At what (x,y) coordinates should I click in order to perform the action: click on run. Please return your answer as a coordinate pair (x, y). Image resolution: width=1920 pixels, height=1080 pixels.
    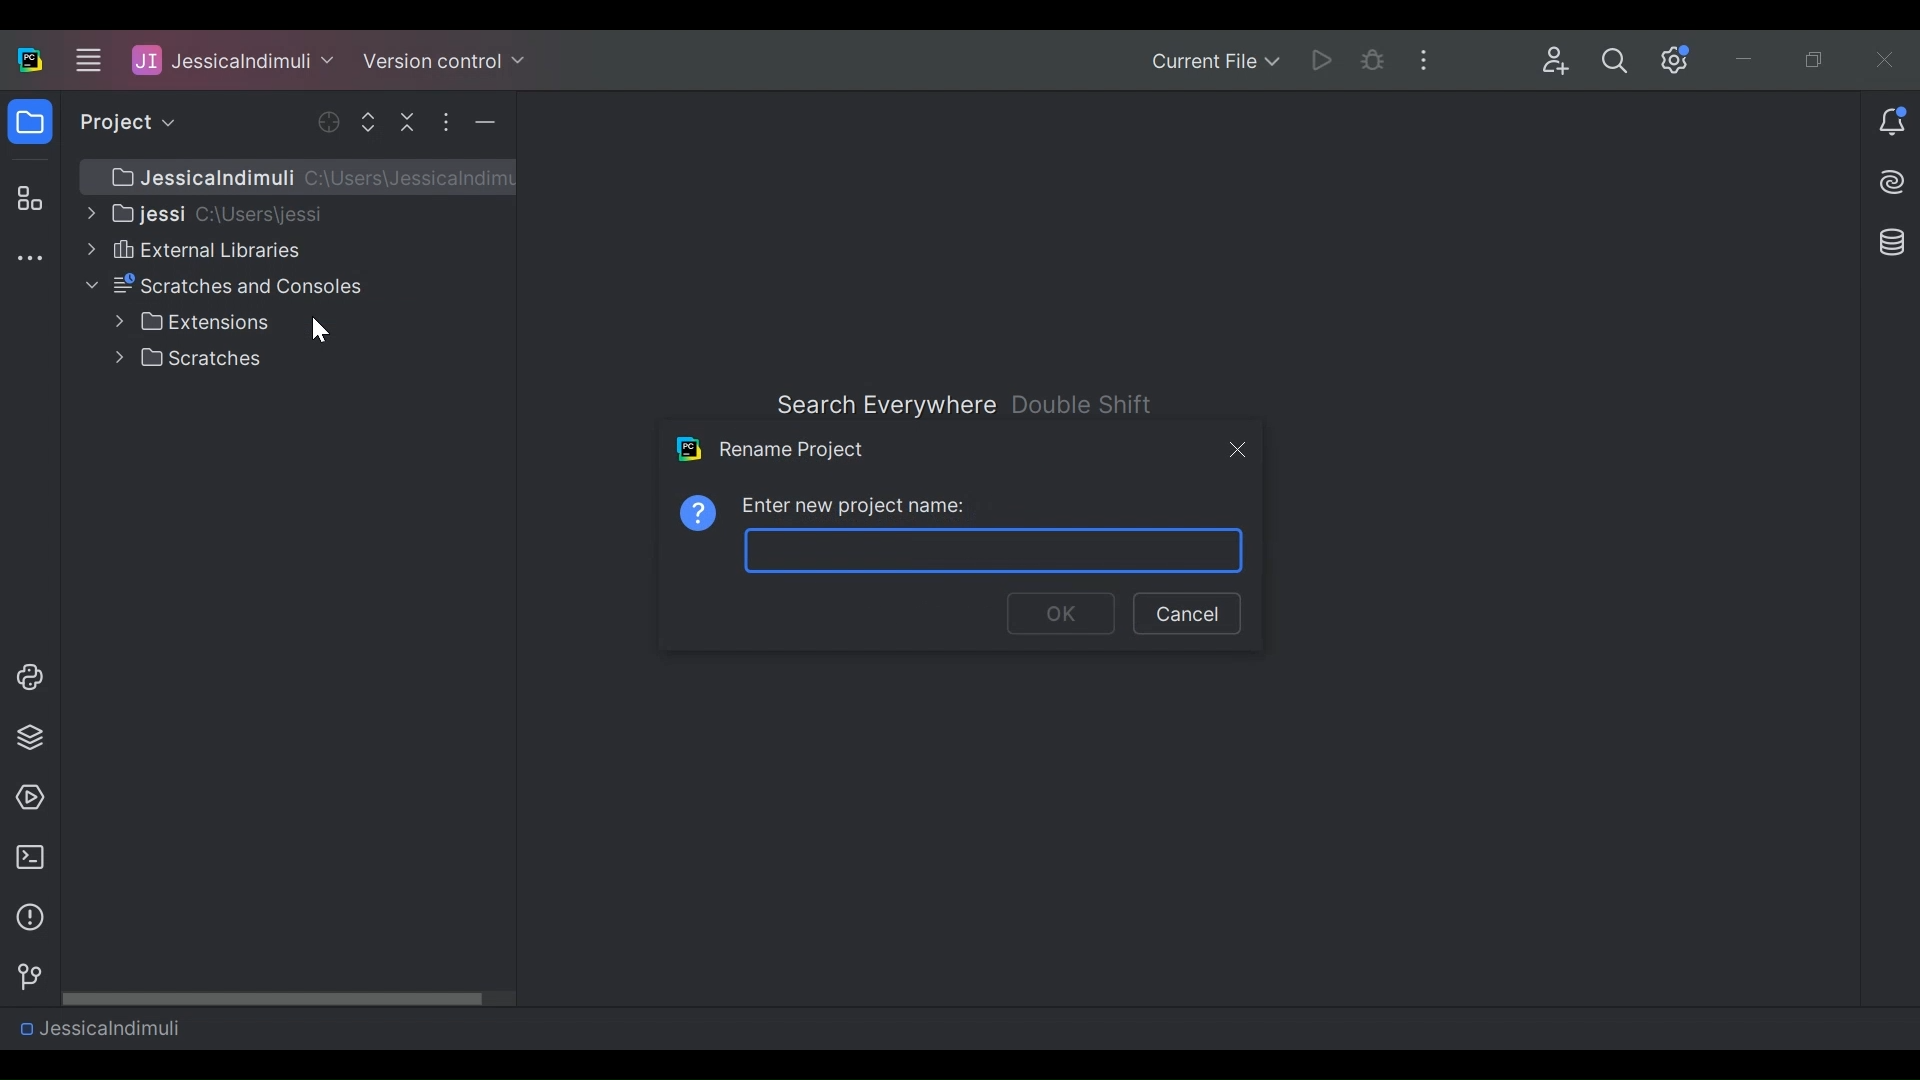
    Looking at the image, I should click on (25, 798).